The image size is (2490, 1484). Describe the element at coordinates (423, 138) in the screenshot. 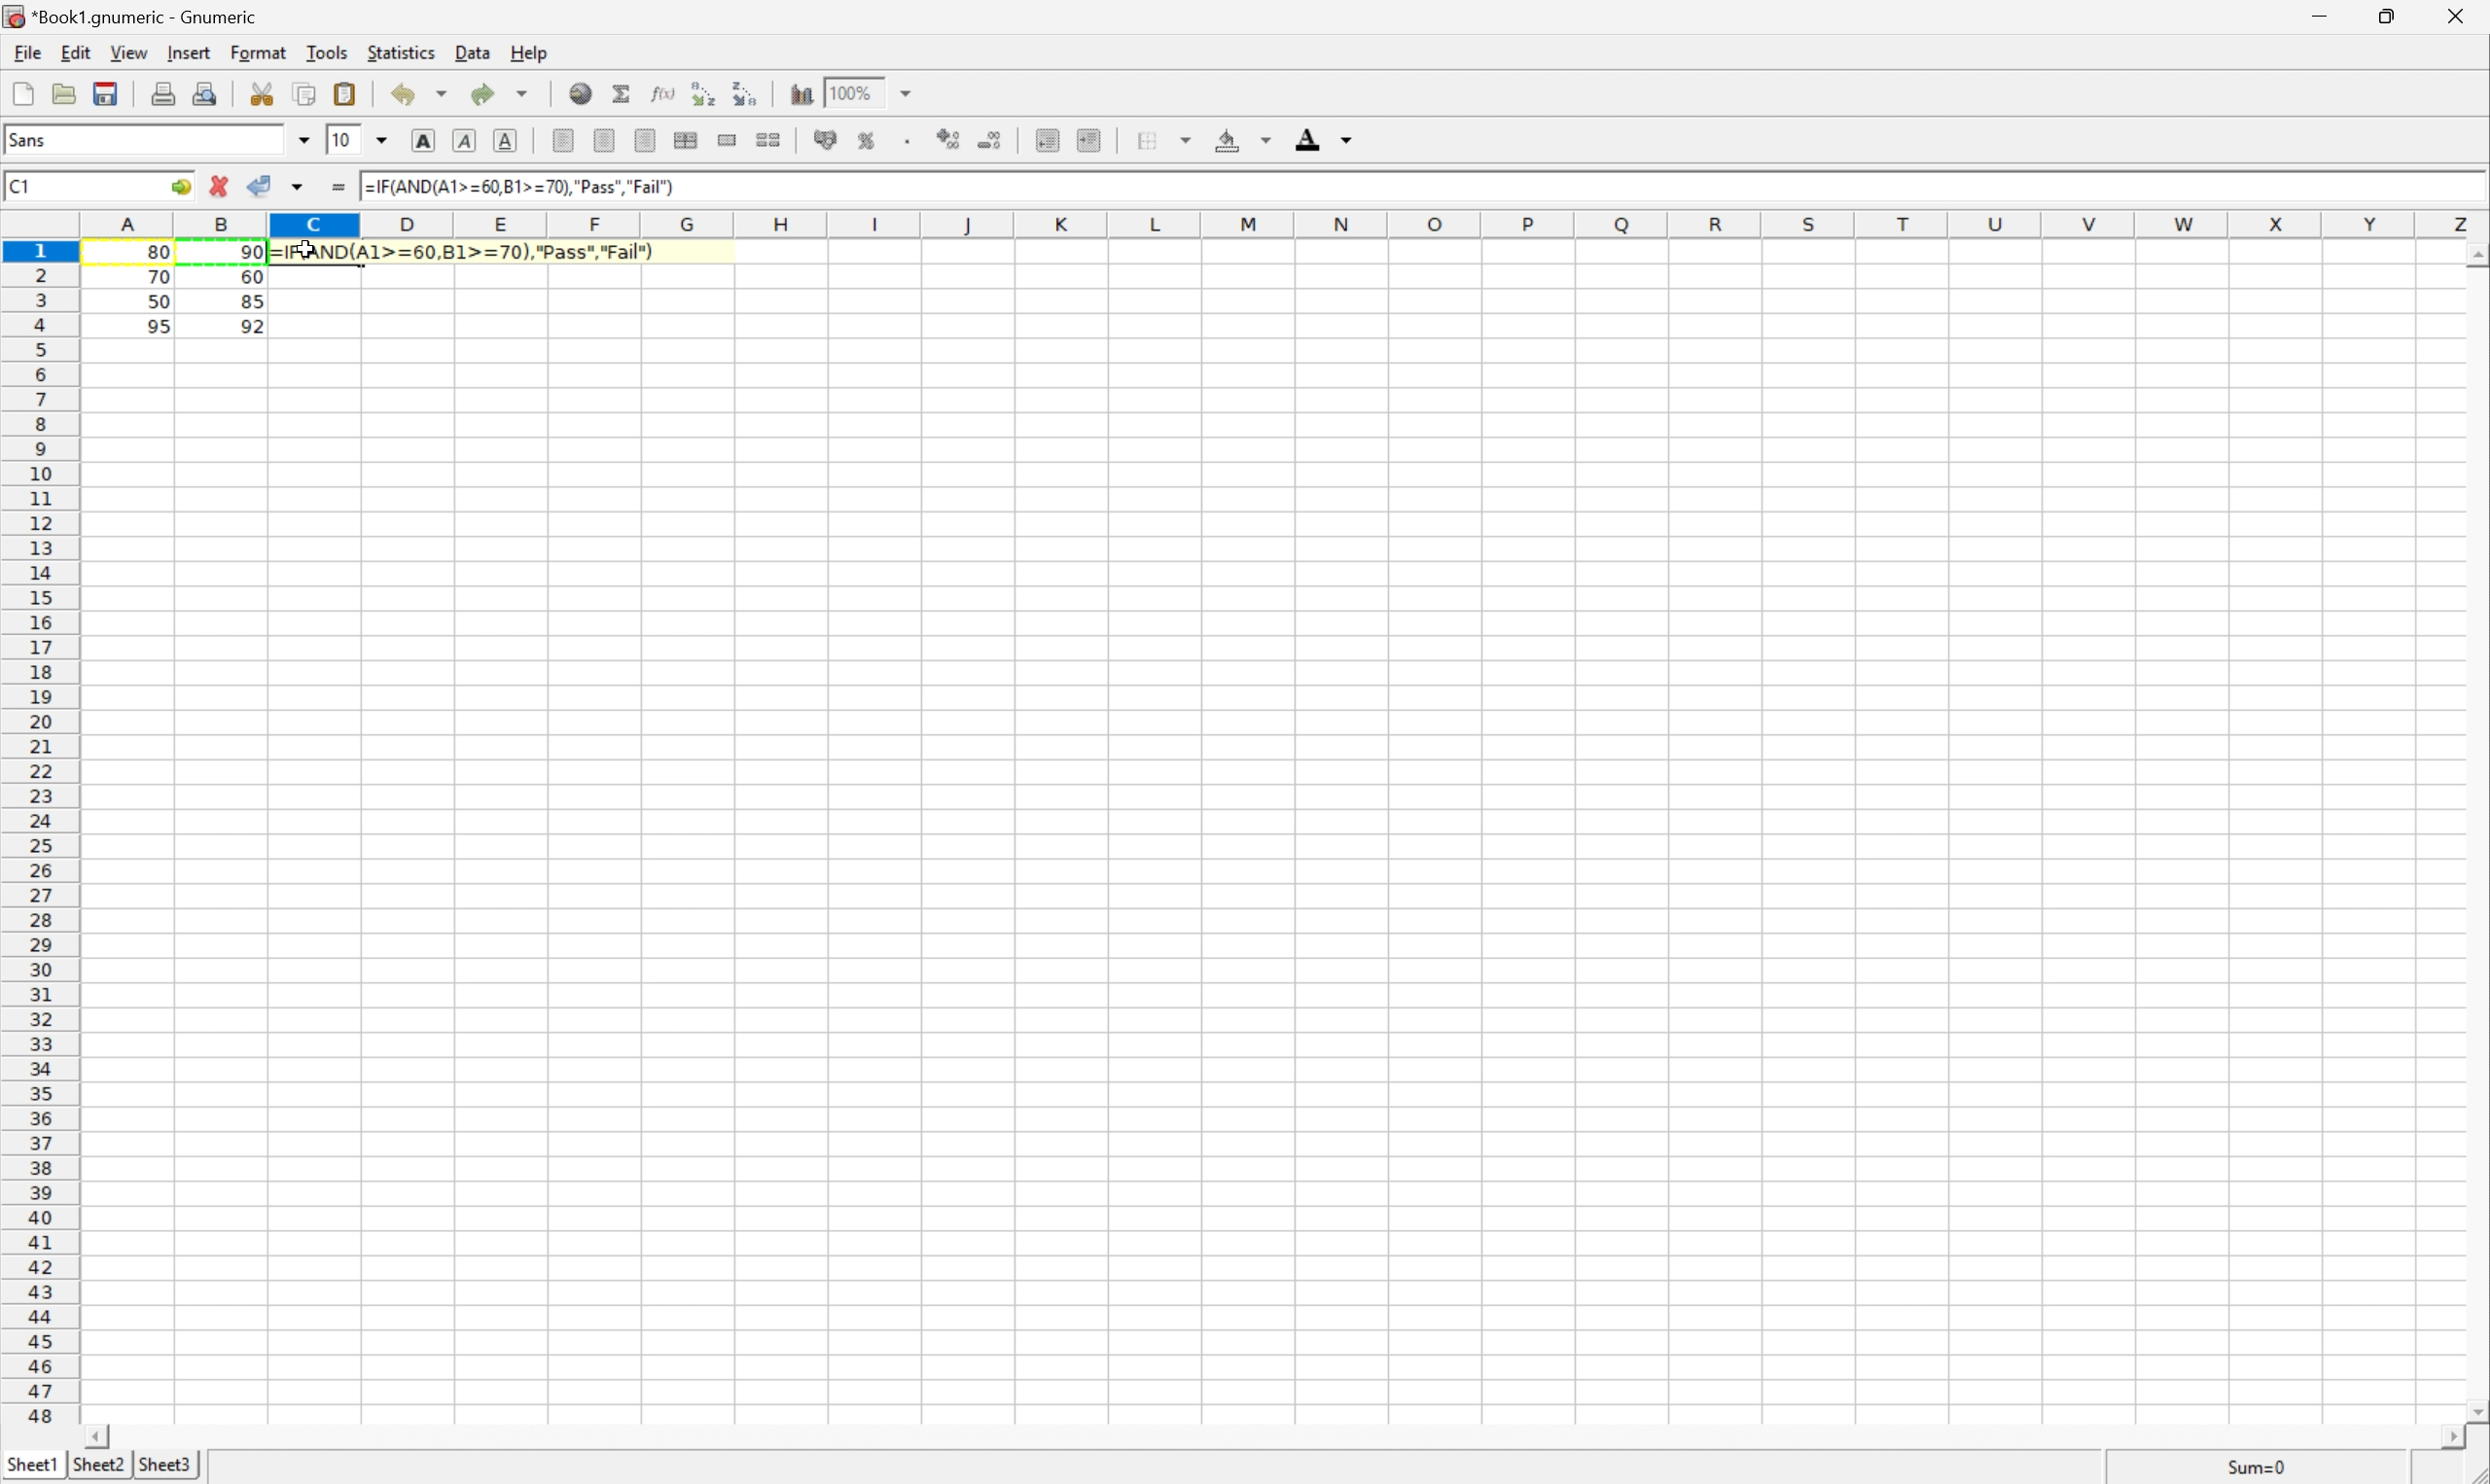

I see `Bold` at that location.